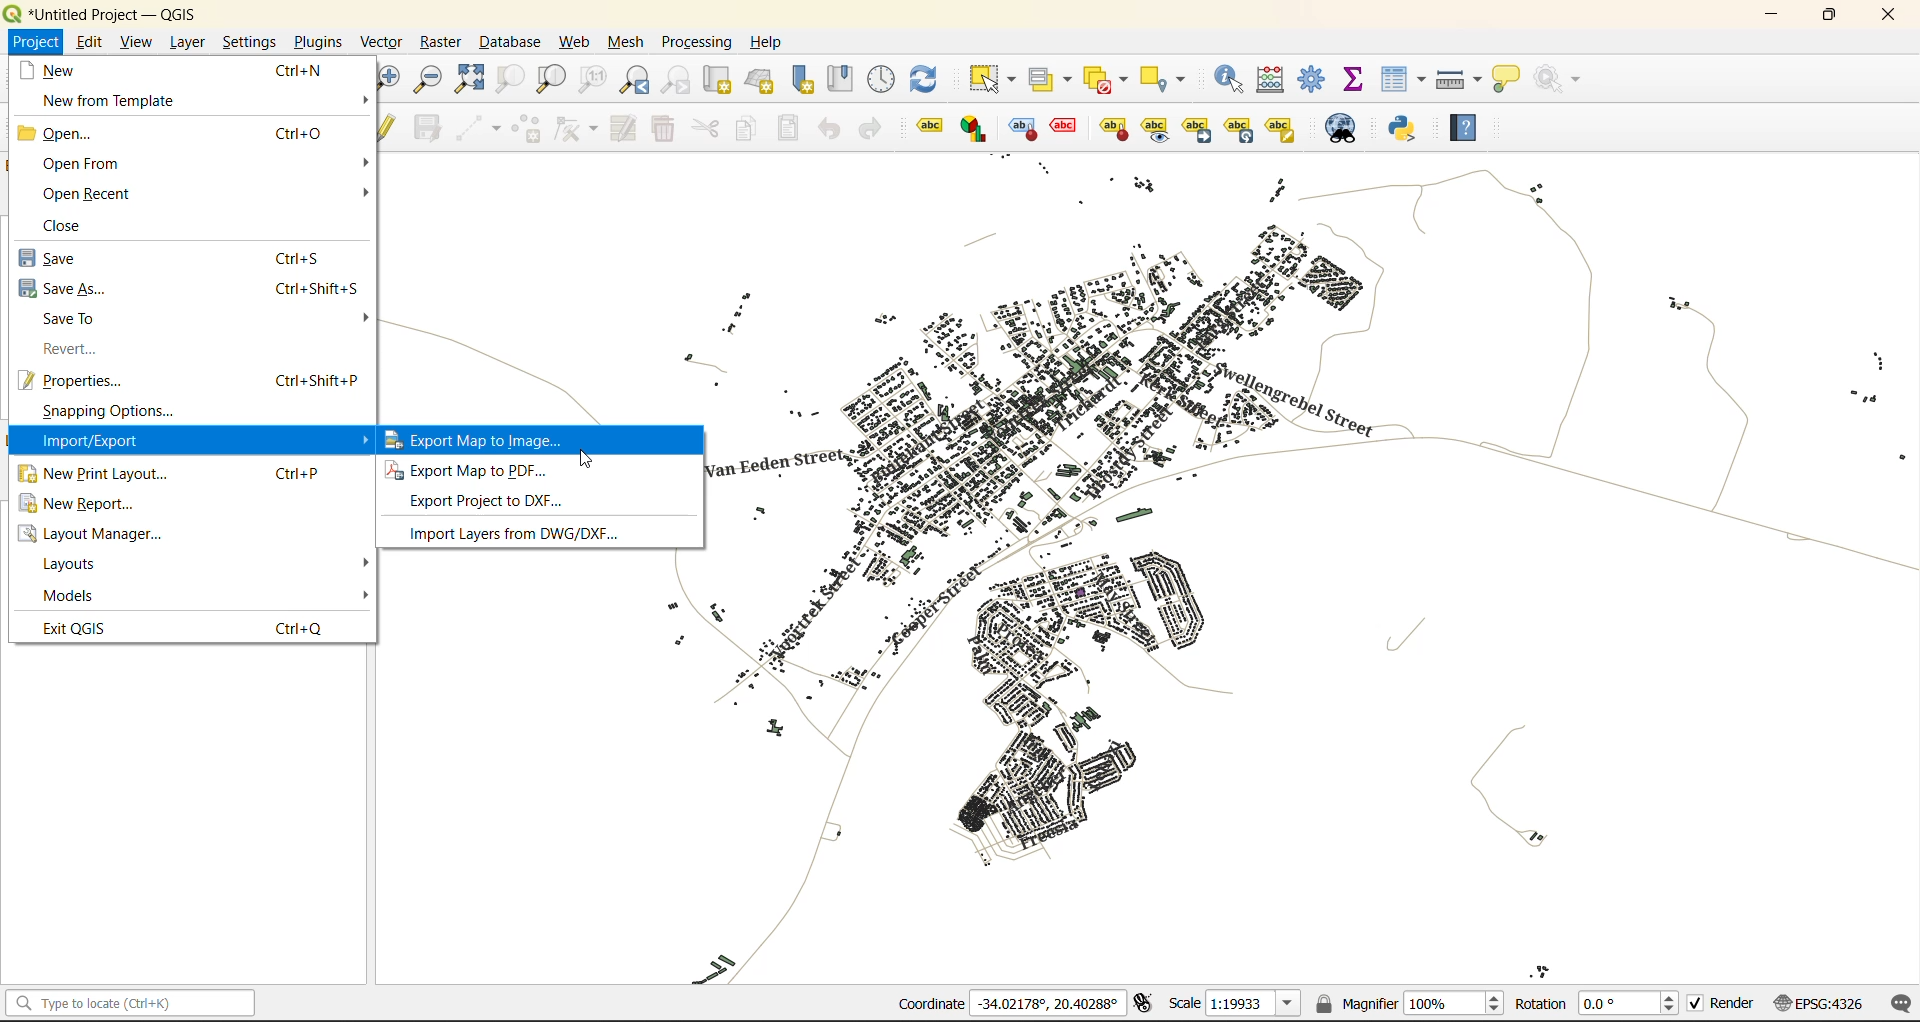  I want to click on vertex tools, so click(571, 130).